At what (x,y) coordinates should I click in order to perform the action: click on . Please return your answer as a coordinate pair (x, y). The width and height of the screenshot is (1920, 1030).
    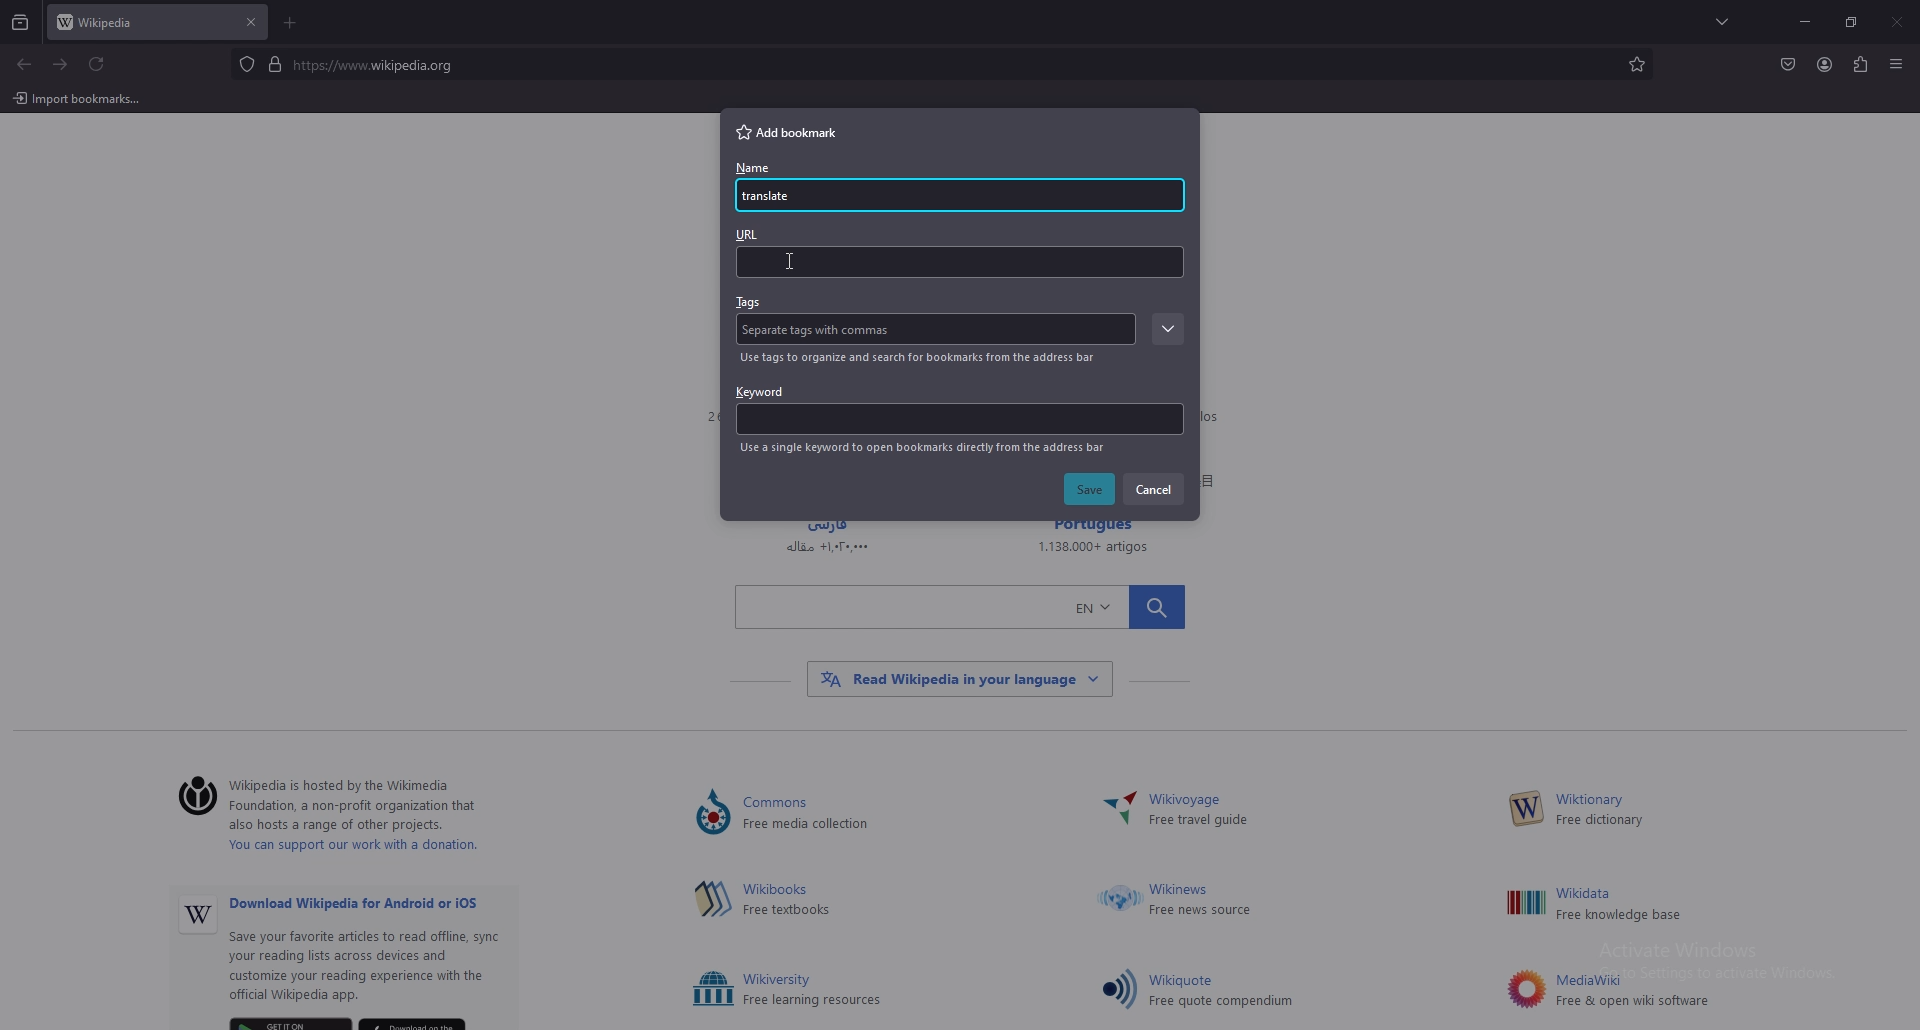
    Looking at the image, I should click on (1120, 901).